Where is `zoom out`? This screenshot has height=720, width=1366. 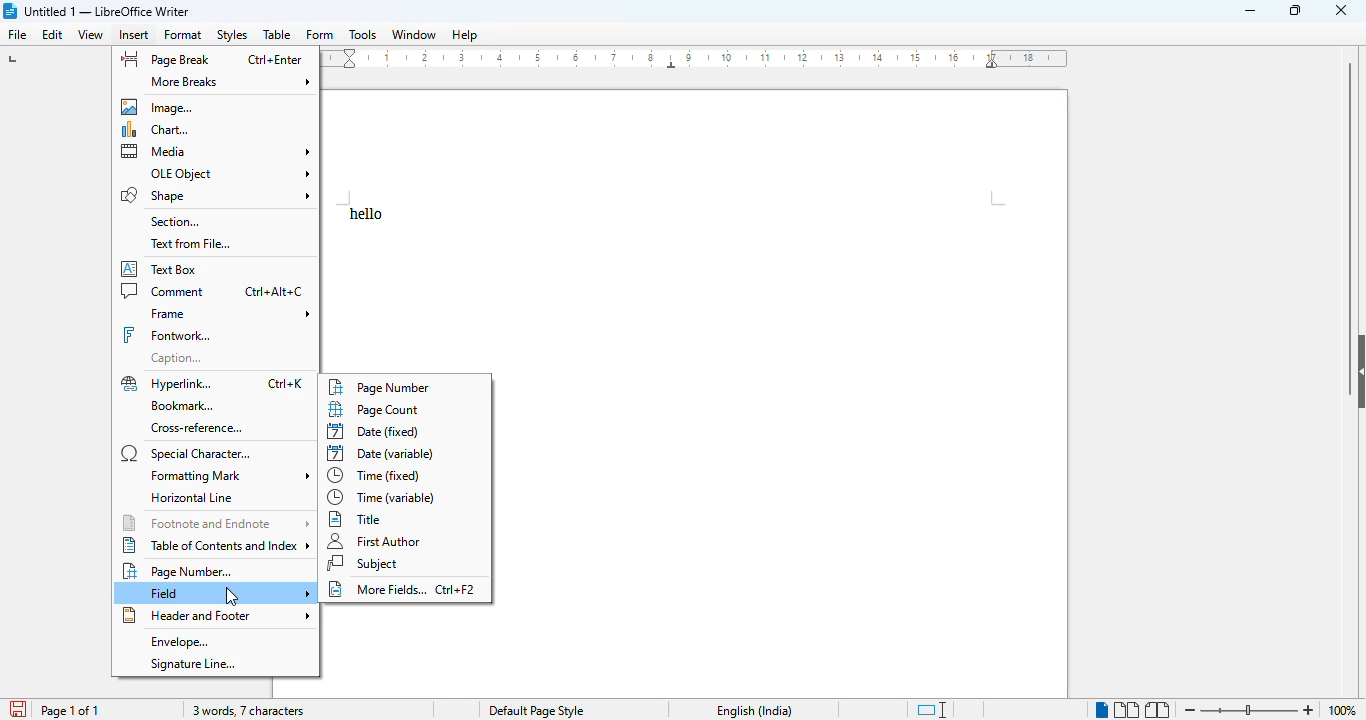 zoom out is located at coordinates (1190, 709).